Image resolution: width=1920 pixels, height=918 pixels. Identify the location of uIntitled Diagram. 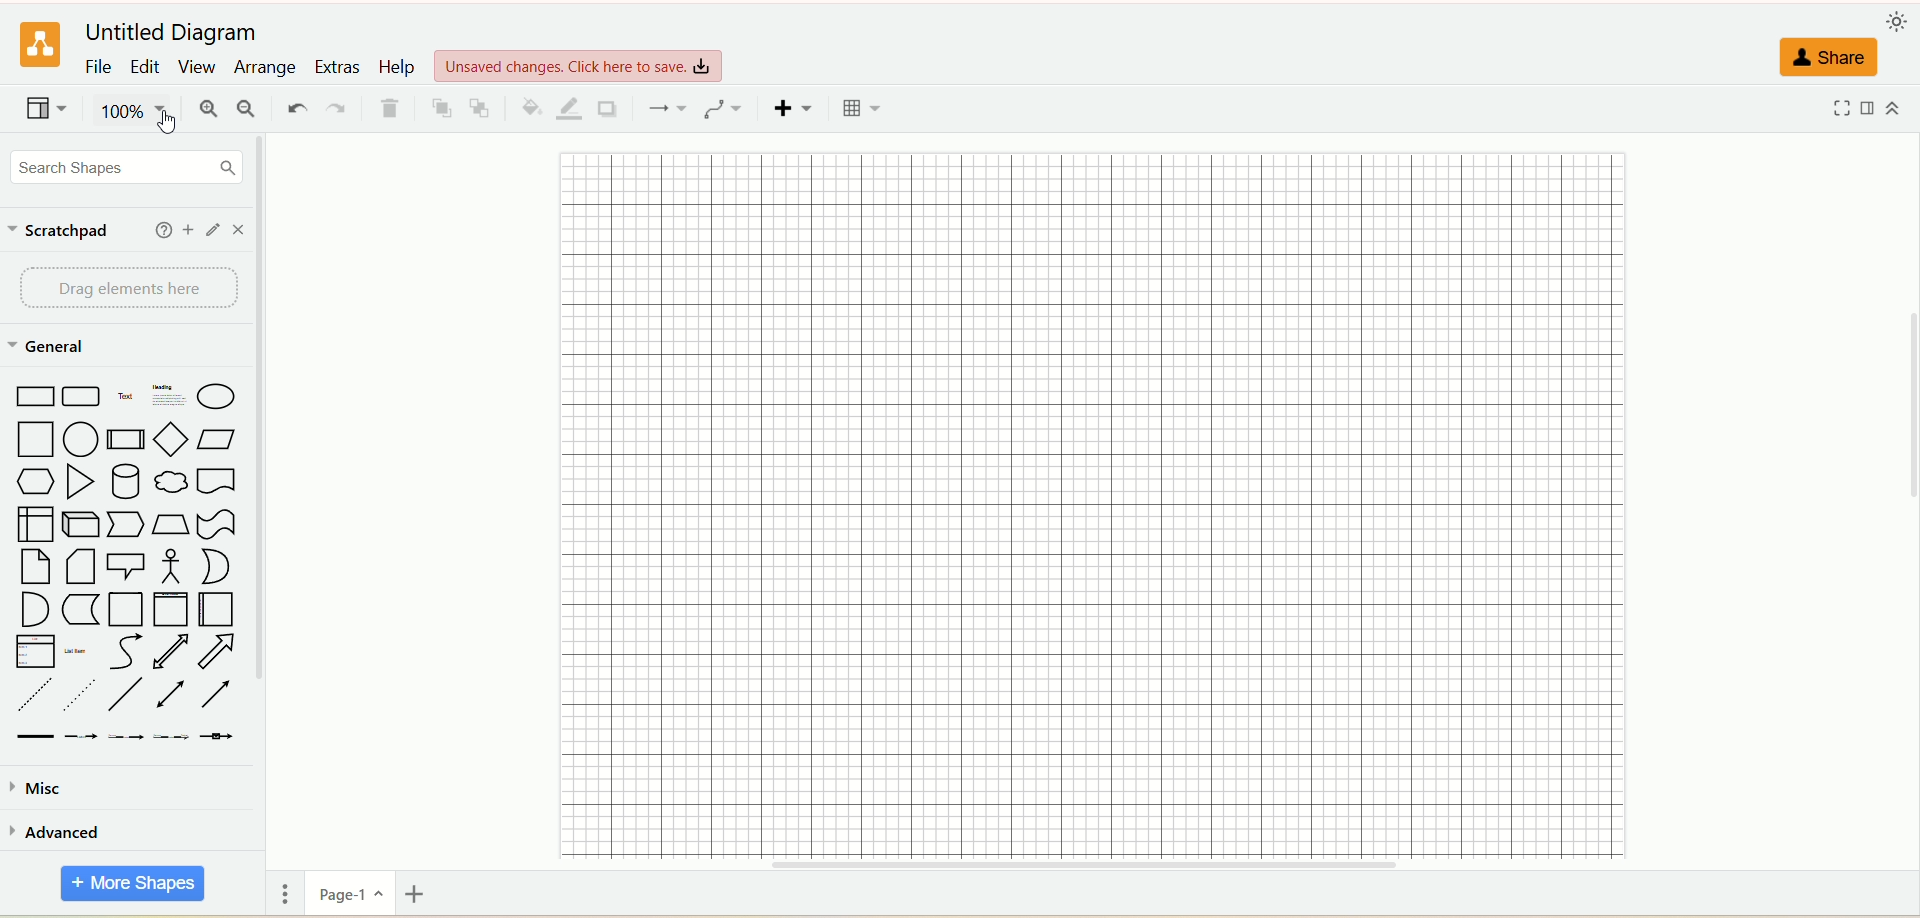
(171, 29).